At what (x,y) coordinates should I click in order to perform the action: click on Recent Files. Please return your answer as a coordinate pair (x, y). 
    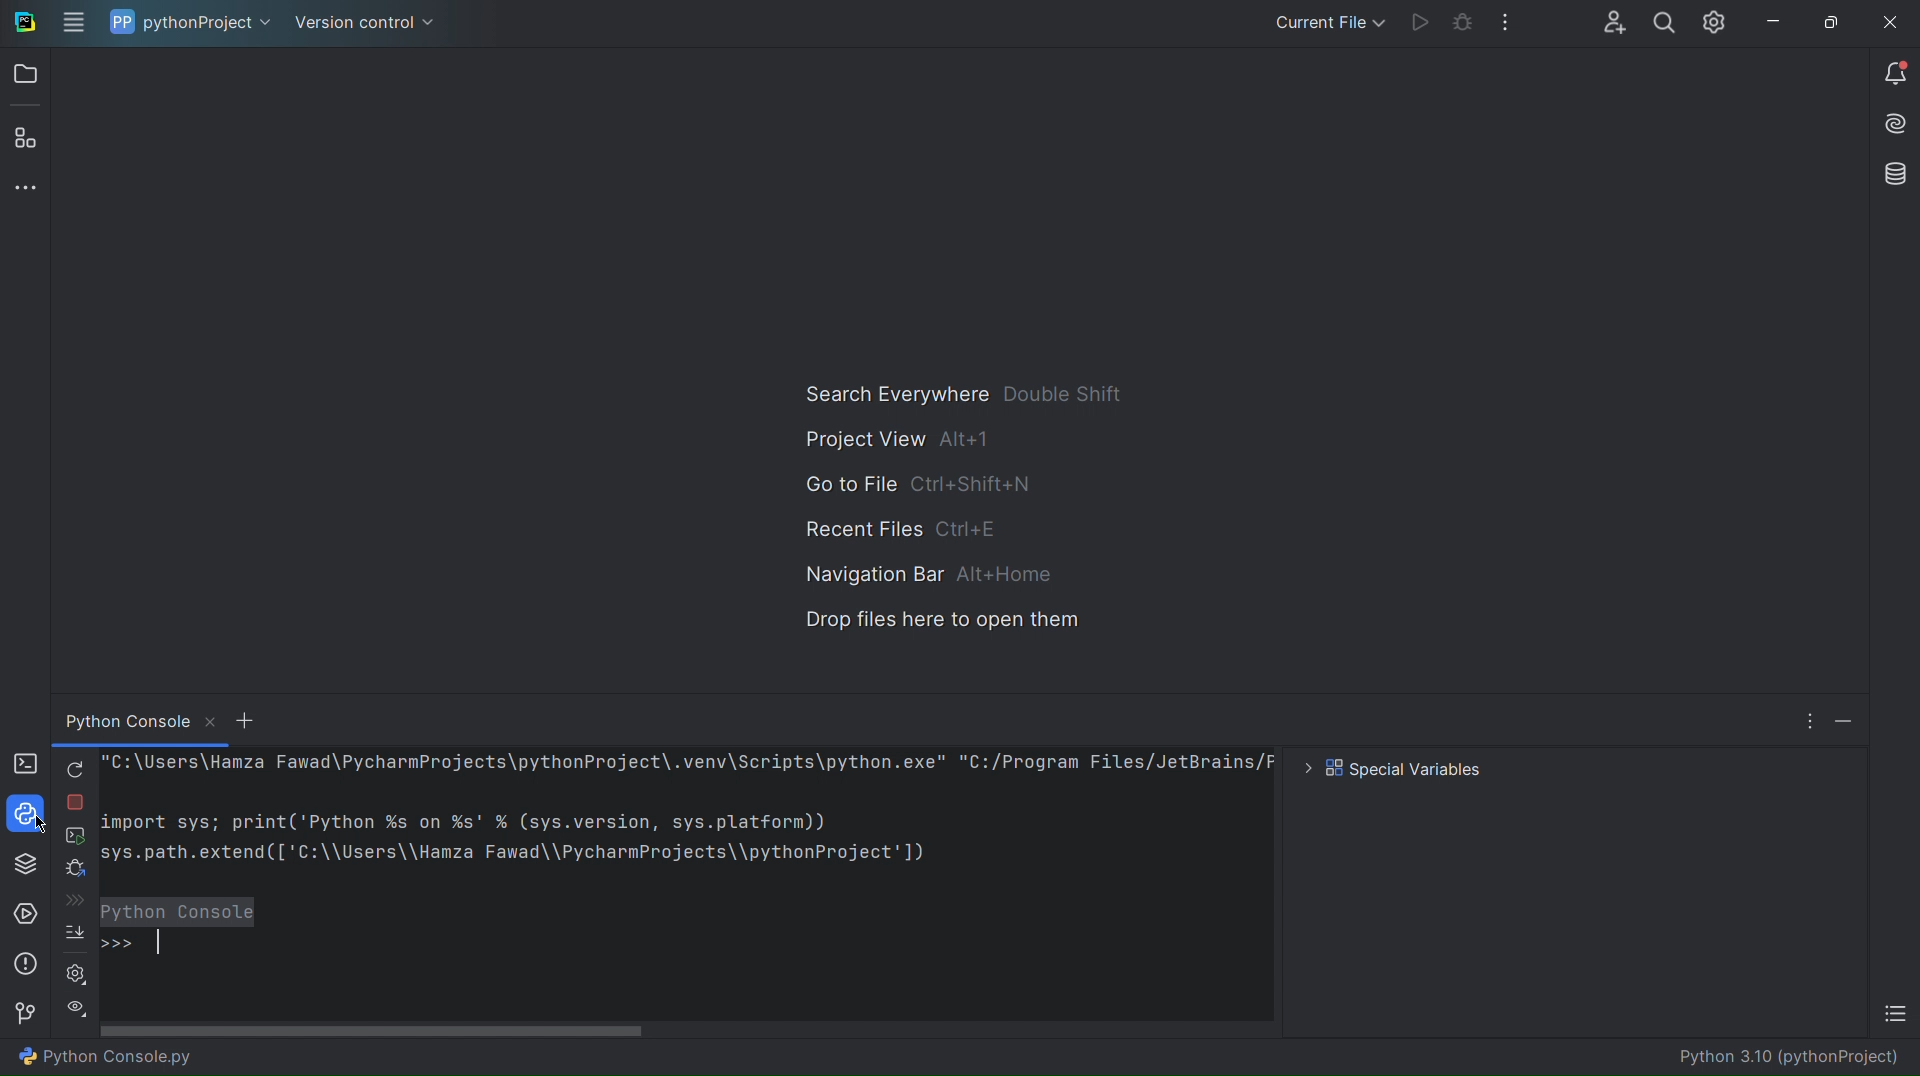
    Looking at the image, I should click on (904, 529).